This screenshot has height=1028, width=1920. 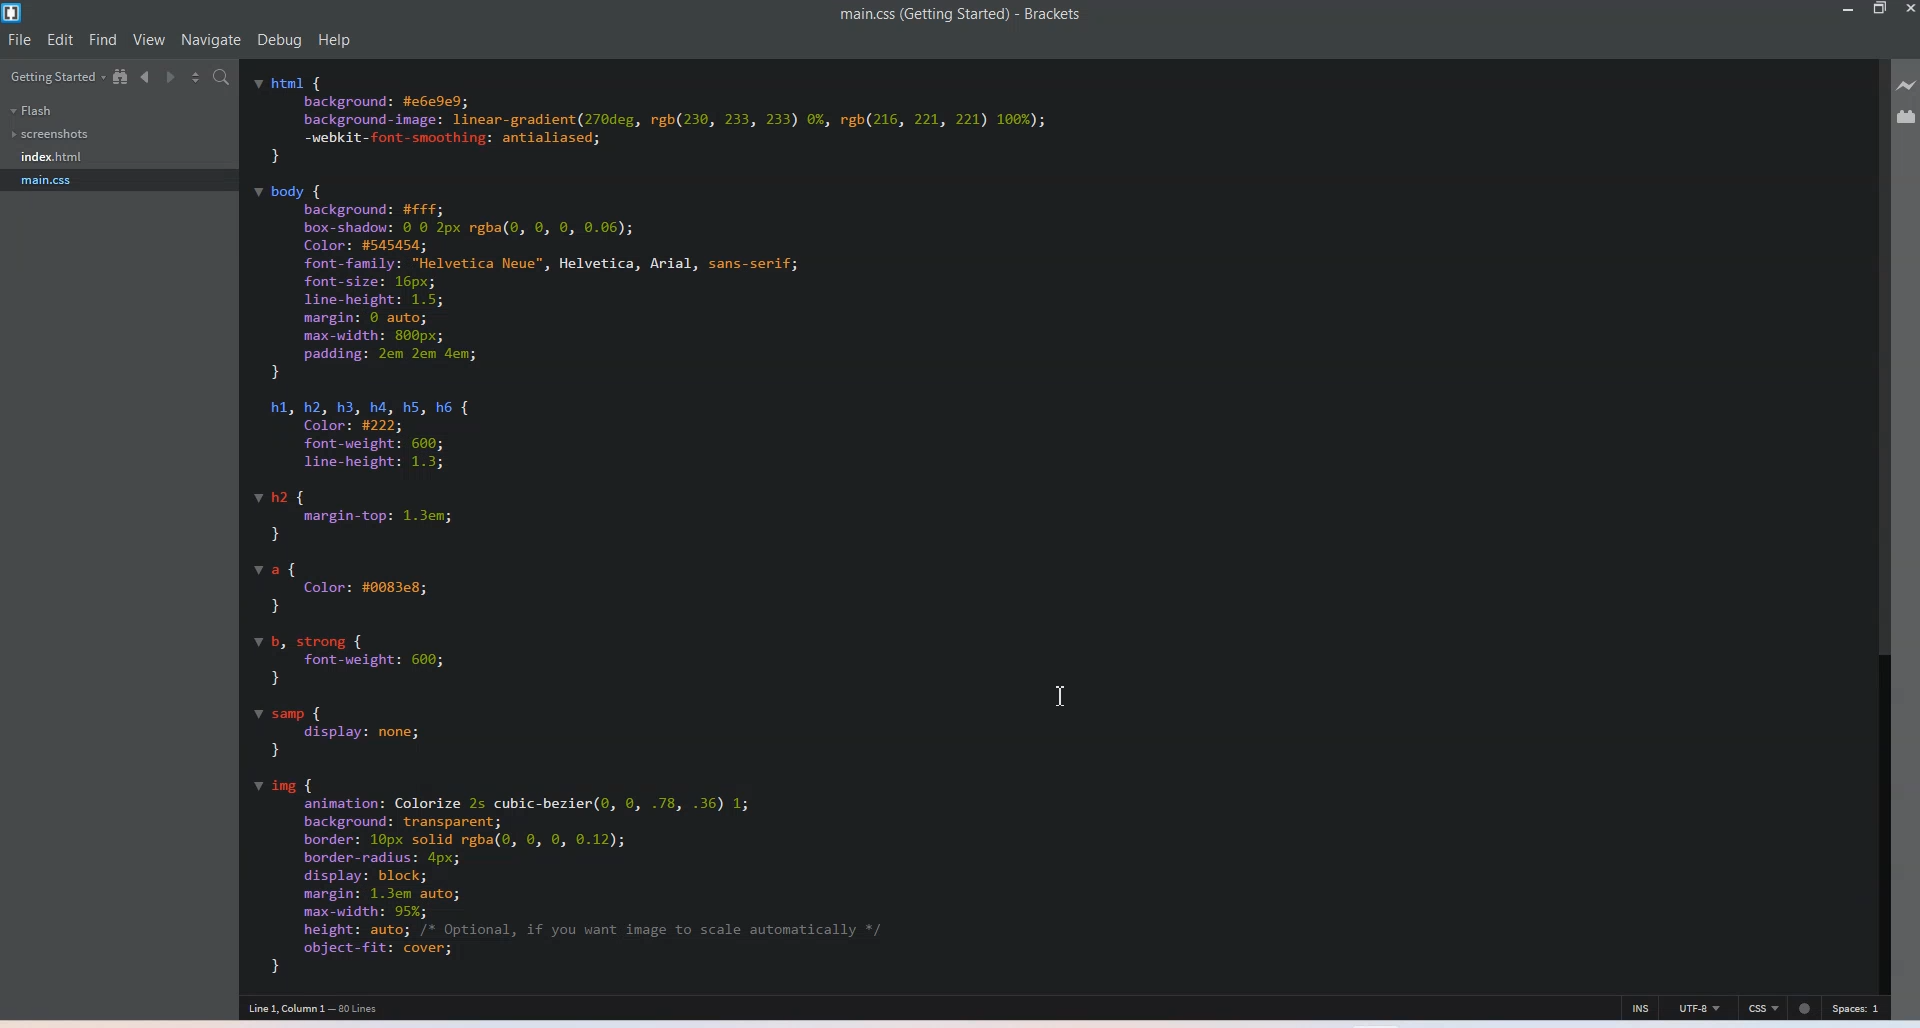 I want to click on Split editor vertically and Horizontally, so click(x=197, y=77).